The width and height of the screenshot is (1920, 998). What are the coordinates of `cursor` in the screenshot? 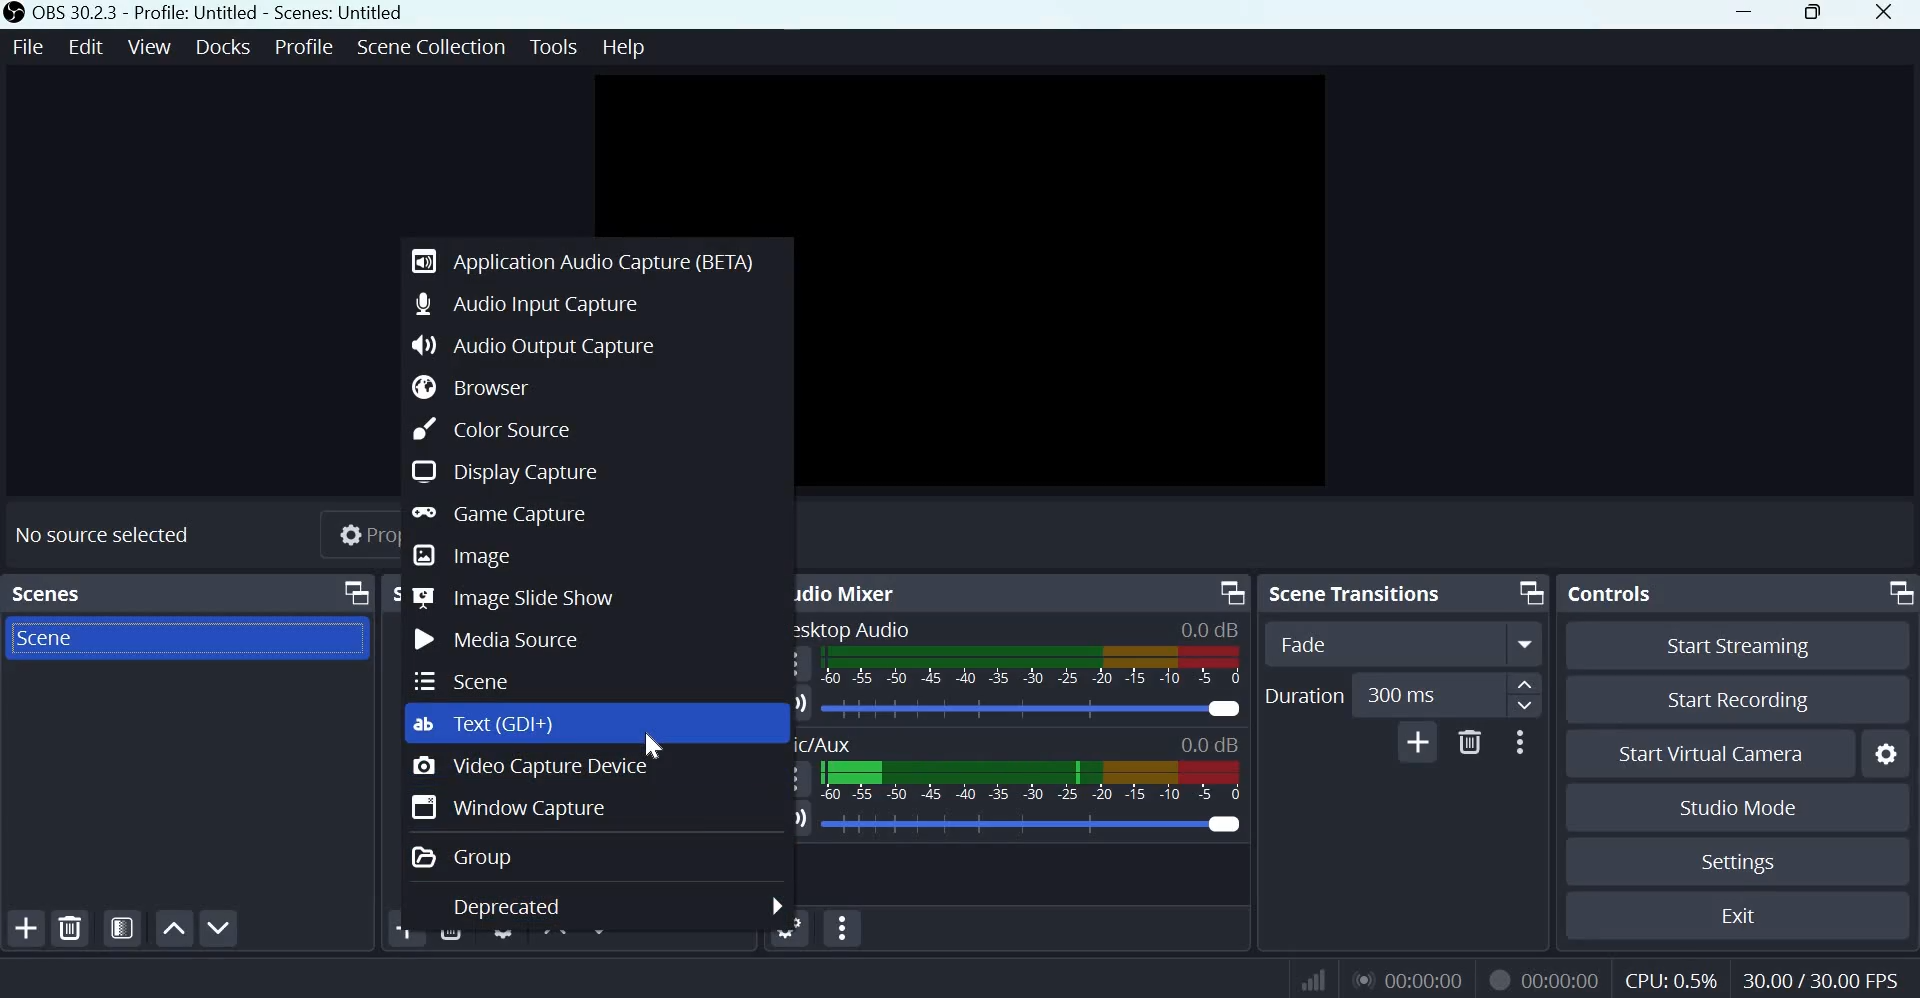 It's located at (661, 740).